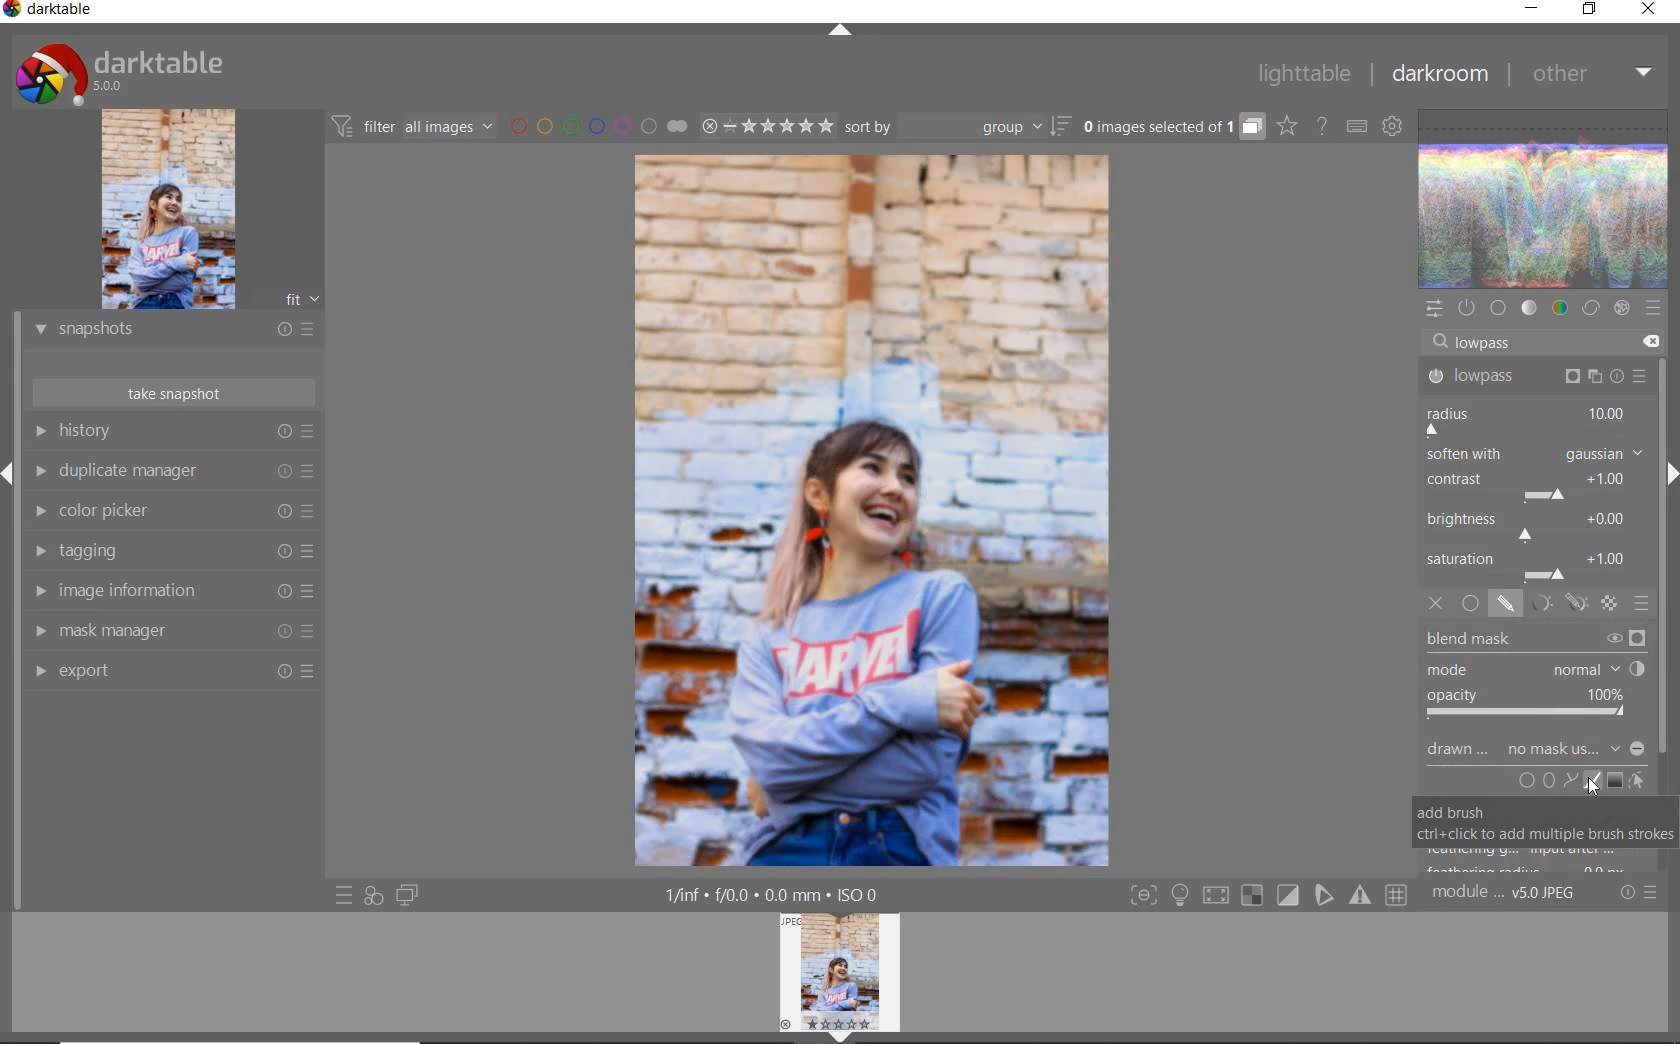 This screenshot has width=1680, height=1044. What do you see at coordinates (873, 514) in the screenshot?
I see `selected image` at bounding box center [873, 514].